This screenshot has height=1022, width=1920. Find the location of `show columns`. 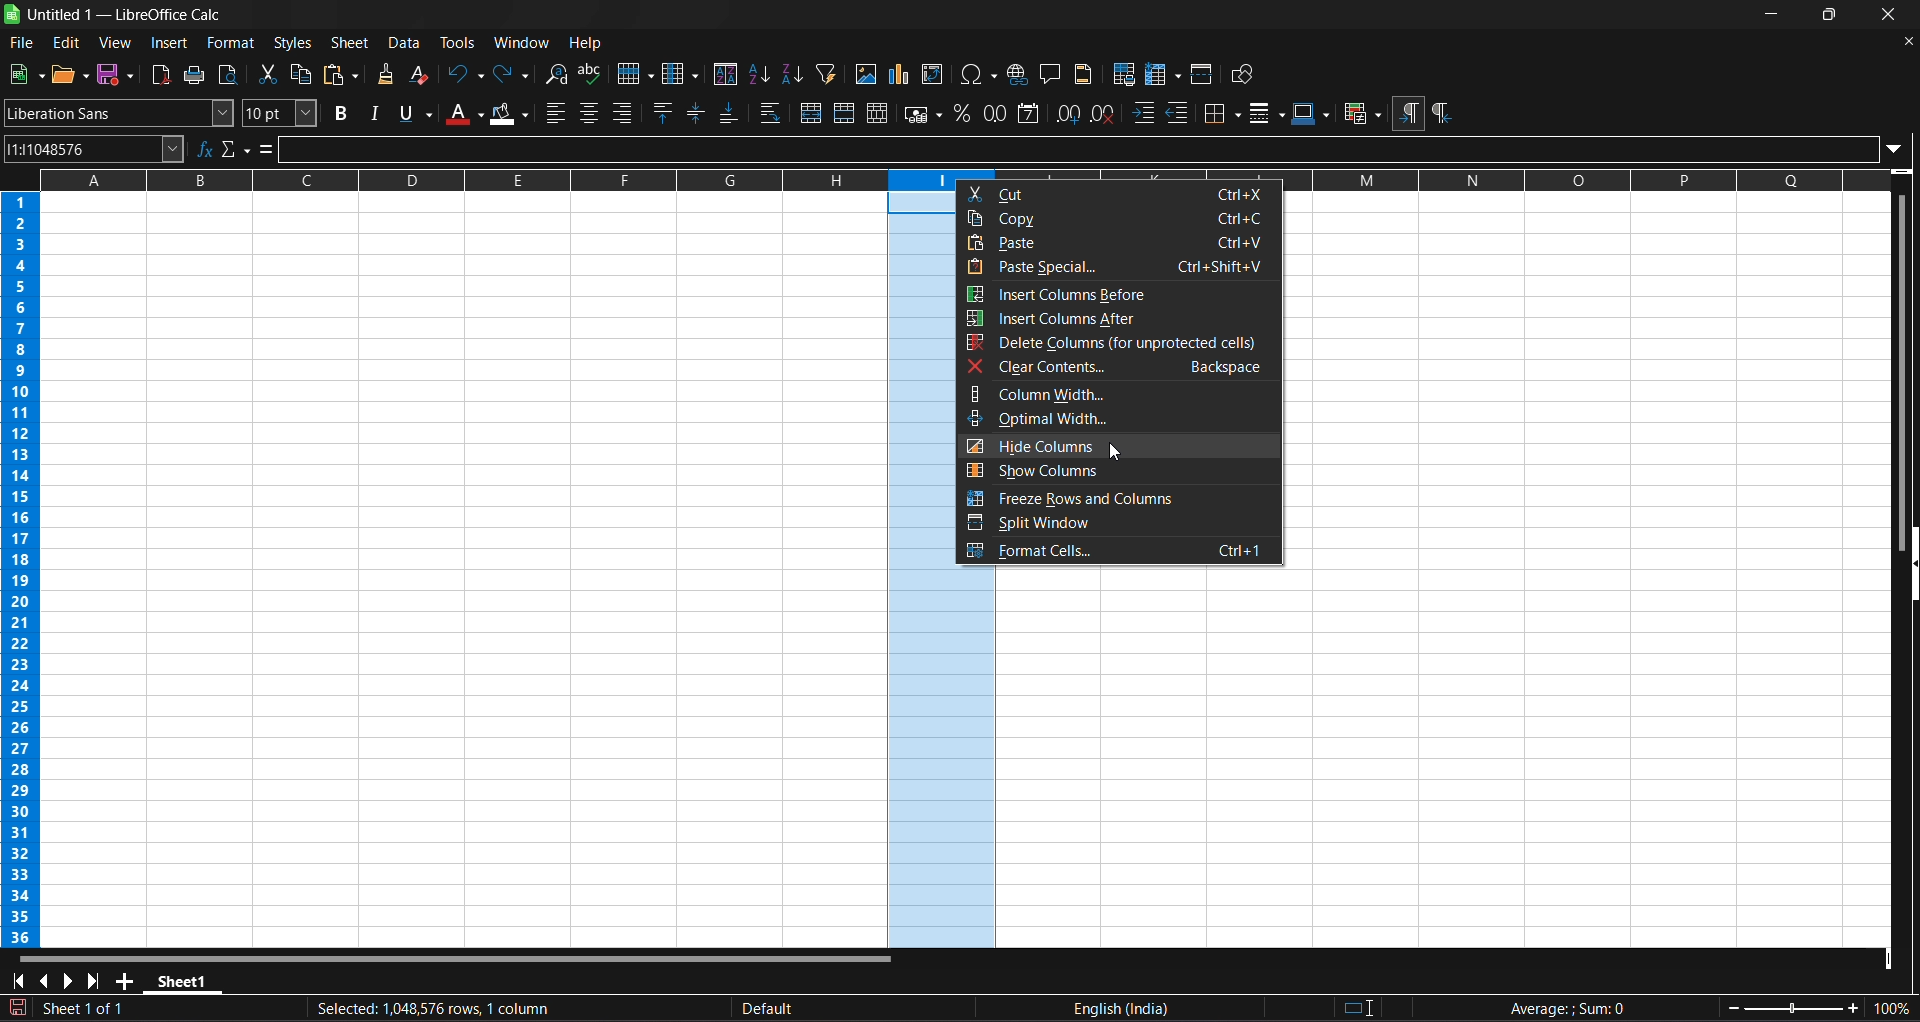

show columns is located at coordinates (1119, 470).